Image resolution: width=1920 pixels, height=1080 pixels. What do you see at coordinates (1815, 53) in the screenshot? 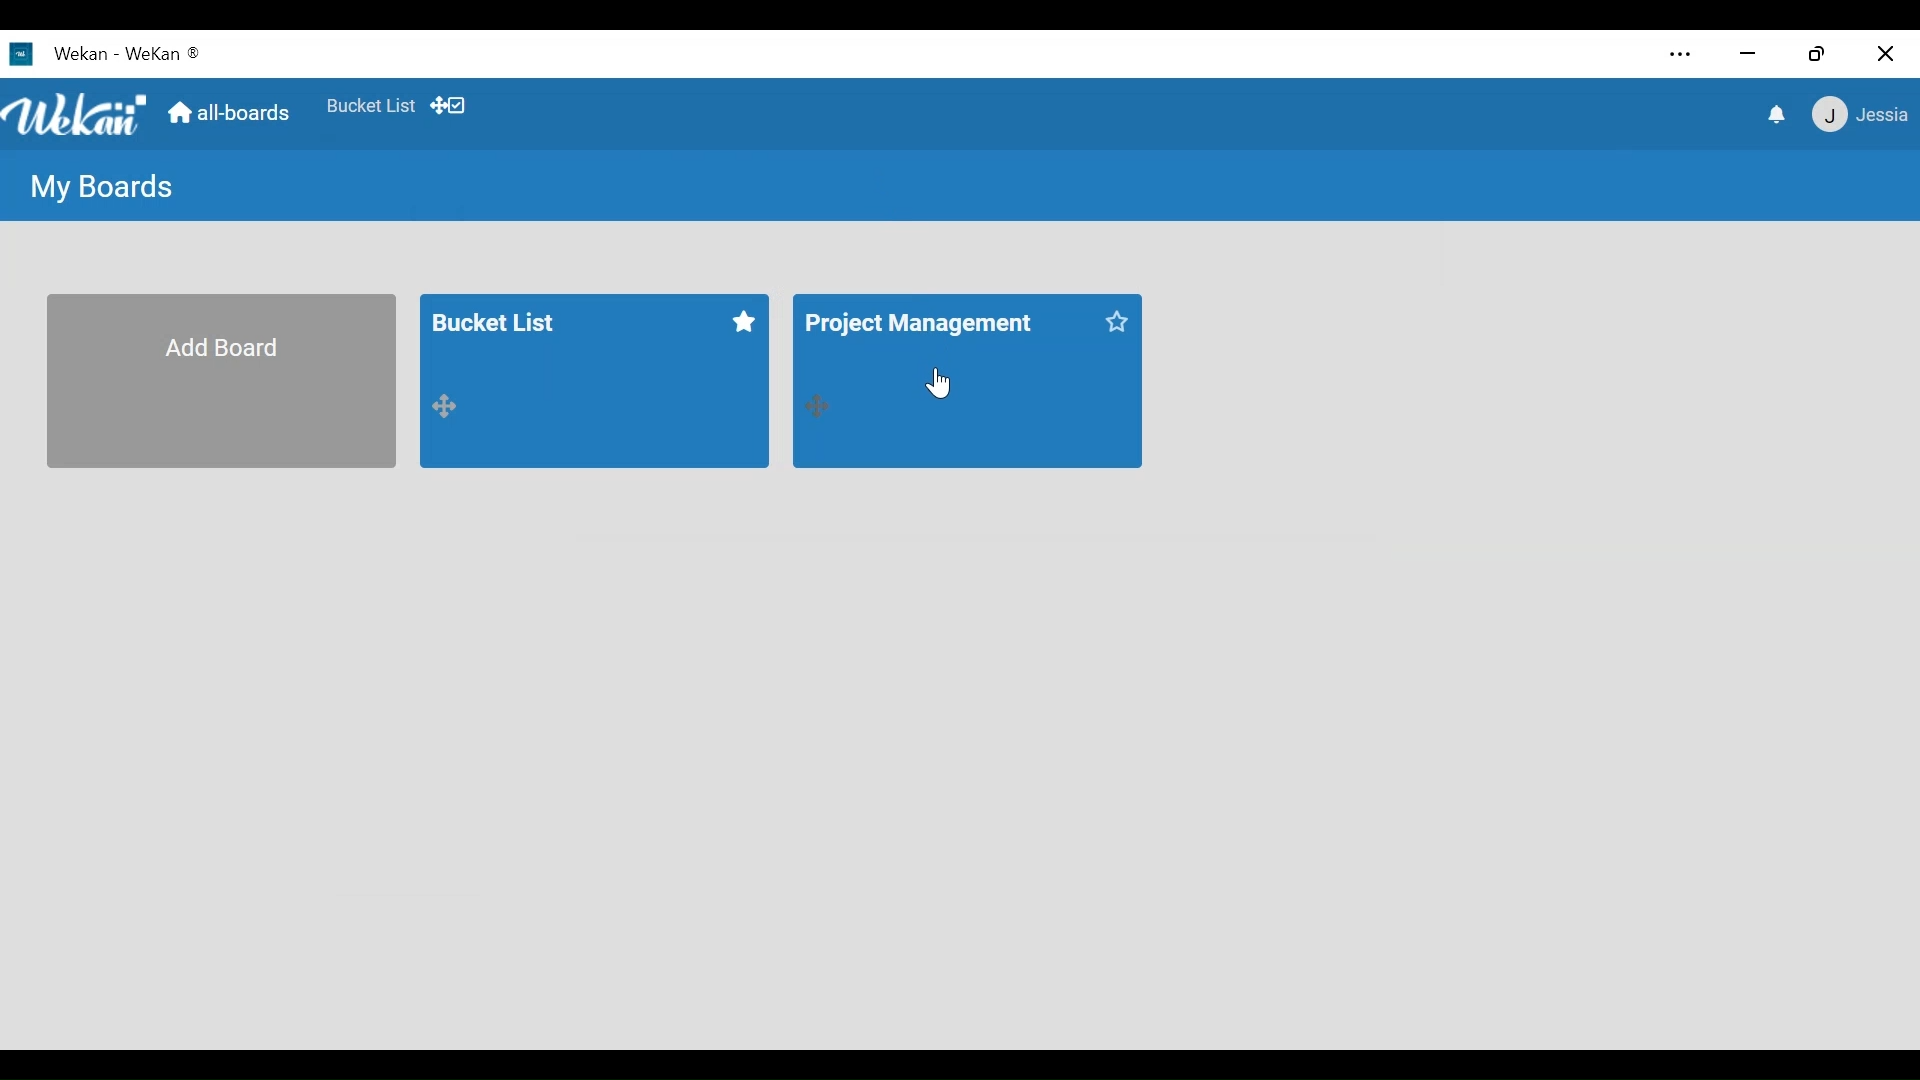
I see `Restore` at bounding box center [1815, 53].